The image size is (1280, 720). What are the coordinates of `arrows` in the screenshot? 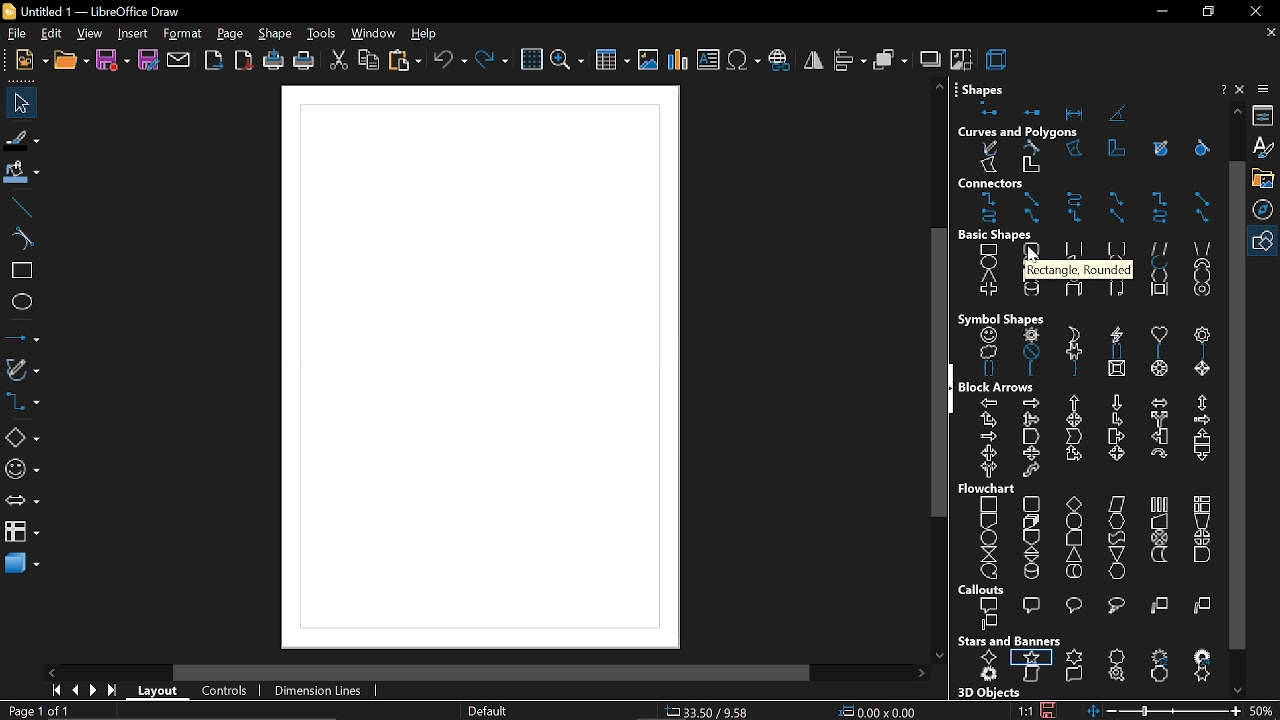 It's located at (21, 503).